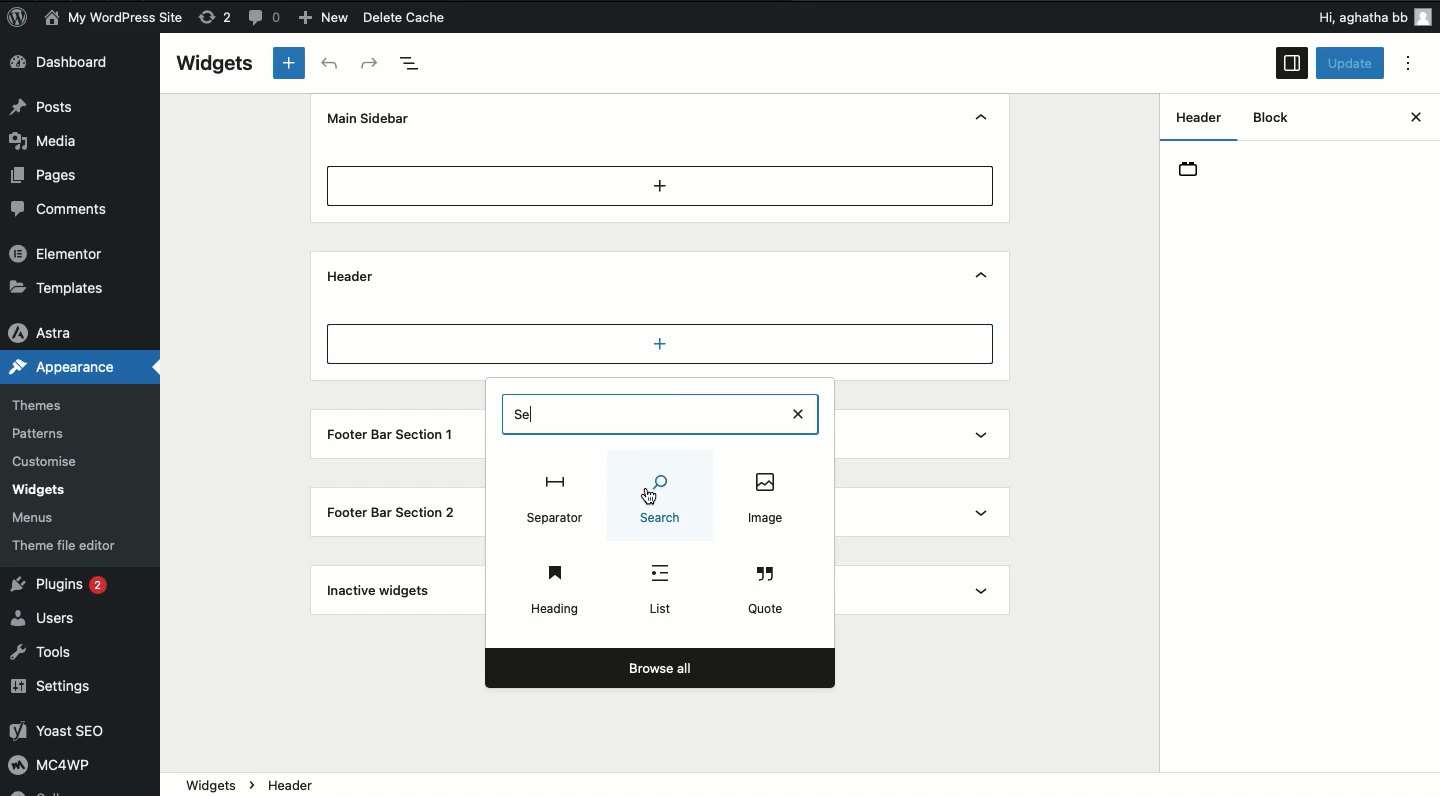 This screenshot has height=796, width=1440. What do you see at coordinates (51, 107) in the screenshot?
I see `Posts` at bounding box center [51, 107].